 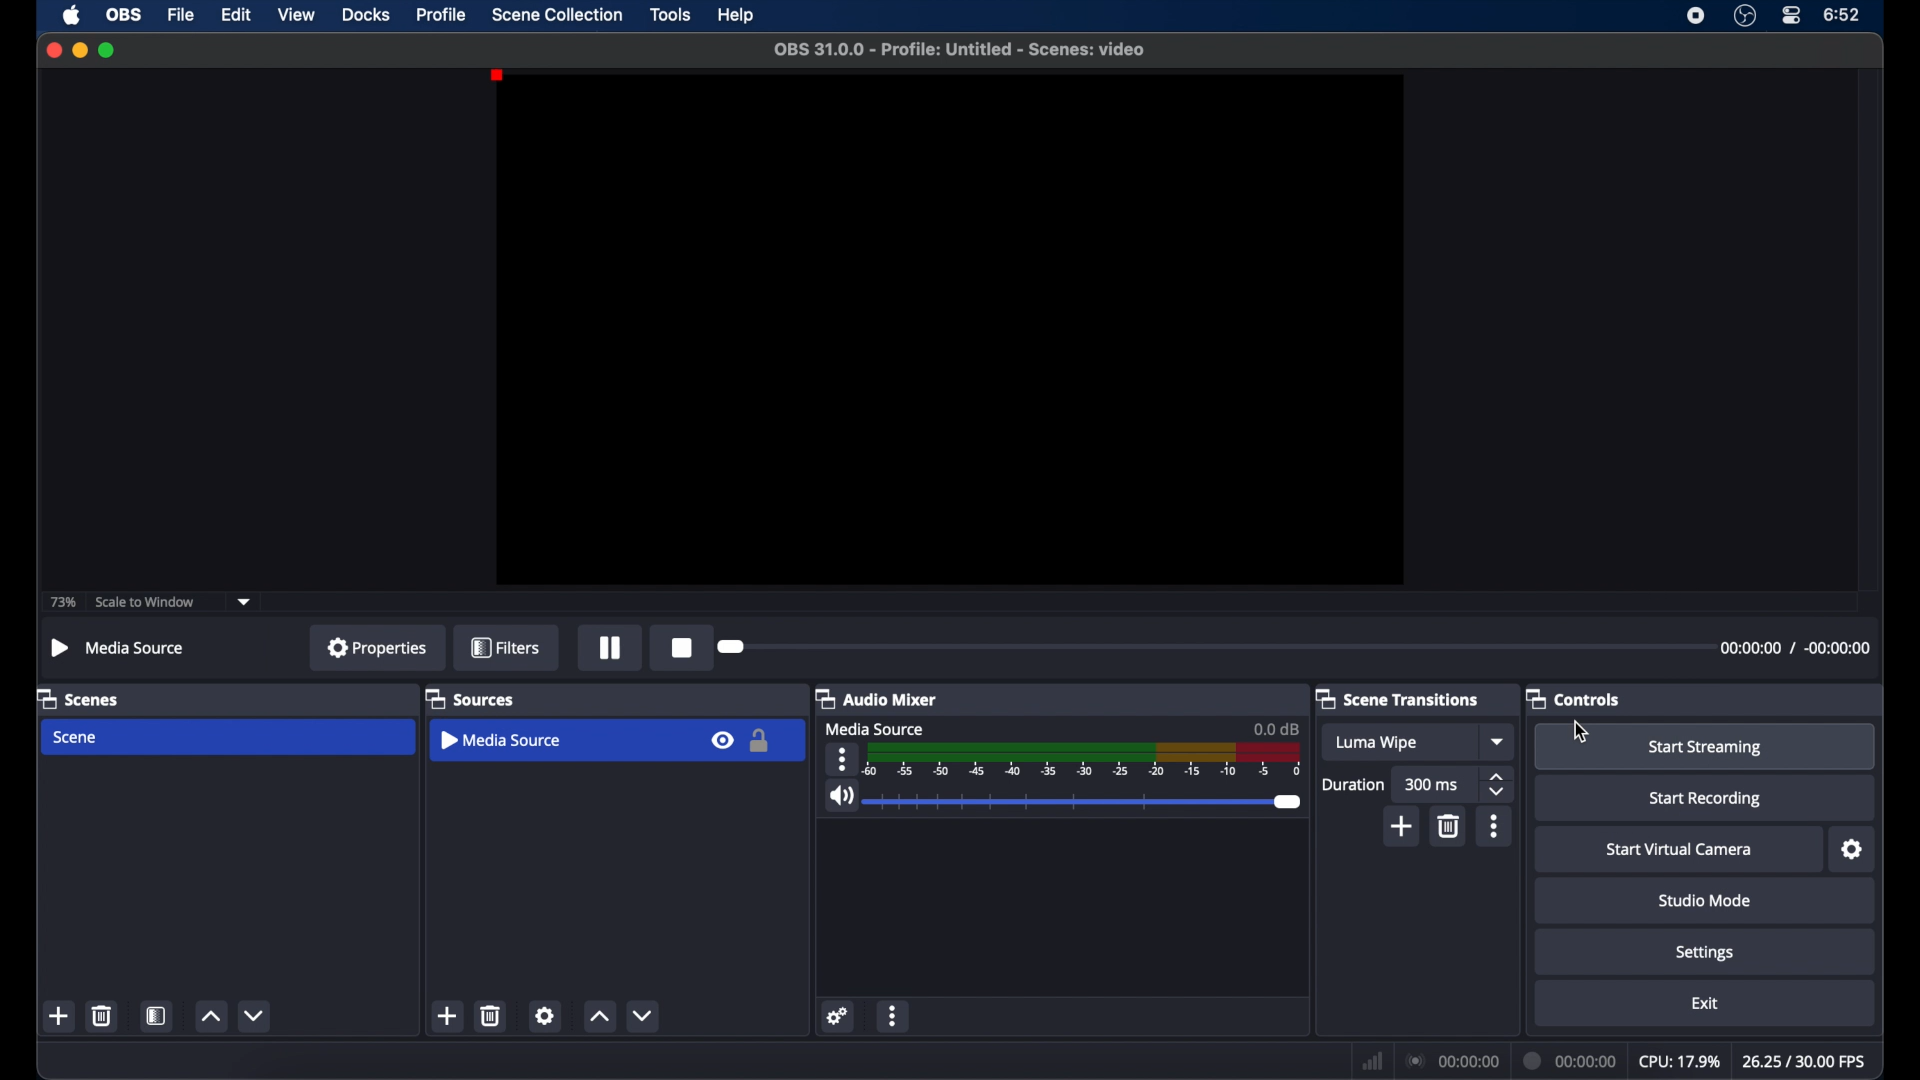 What do you see at coordinates (841, 1018) in the screenshot?
I see `settings` at bounding box center [841, 1018].